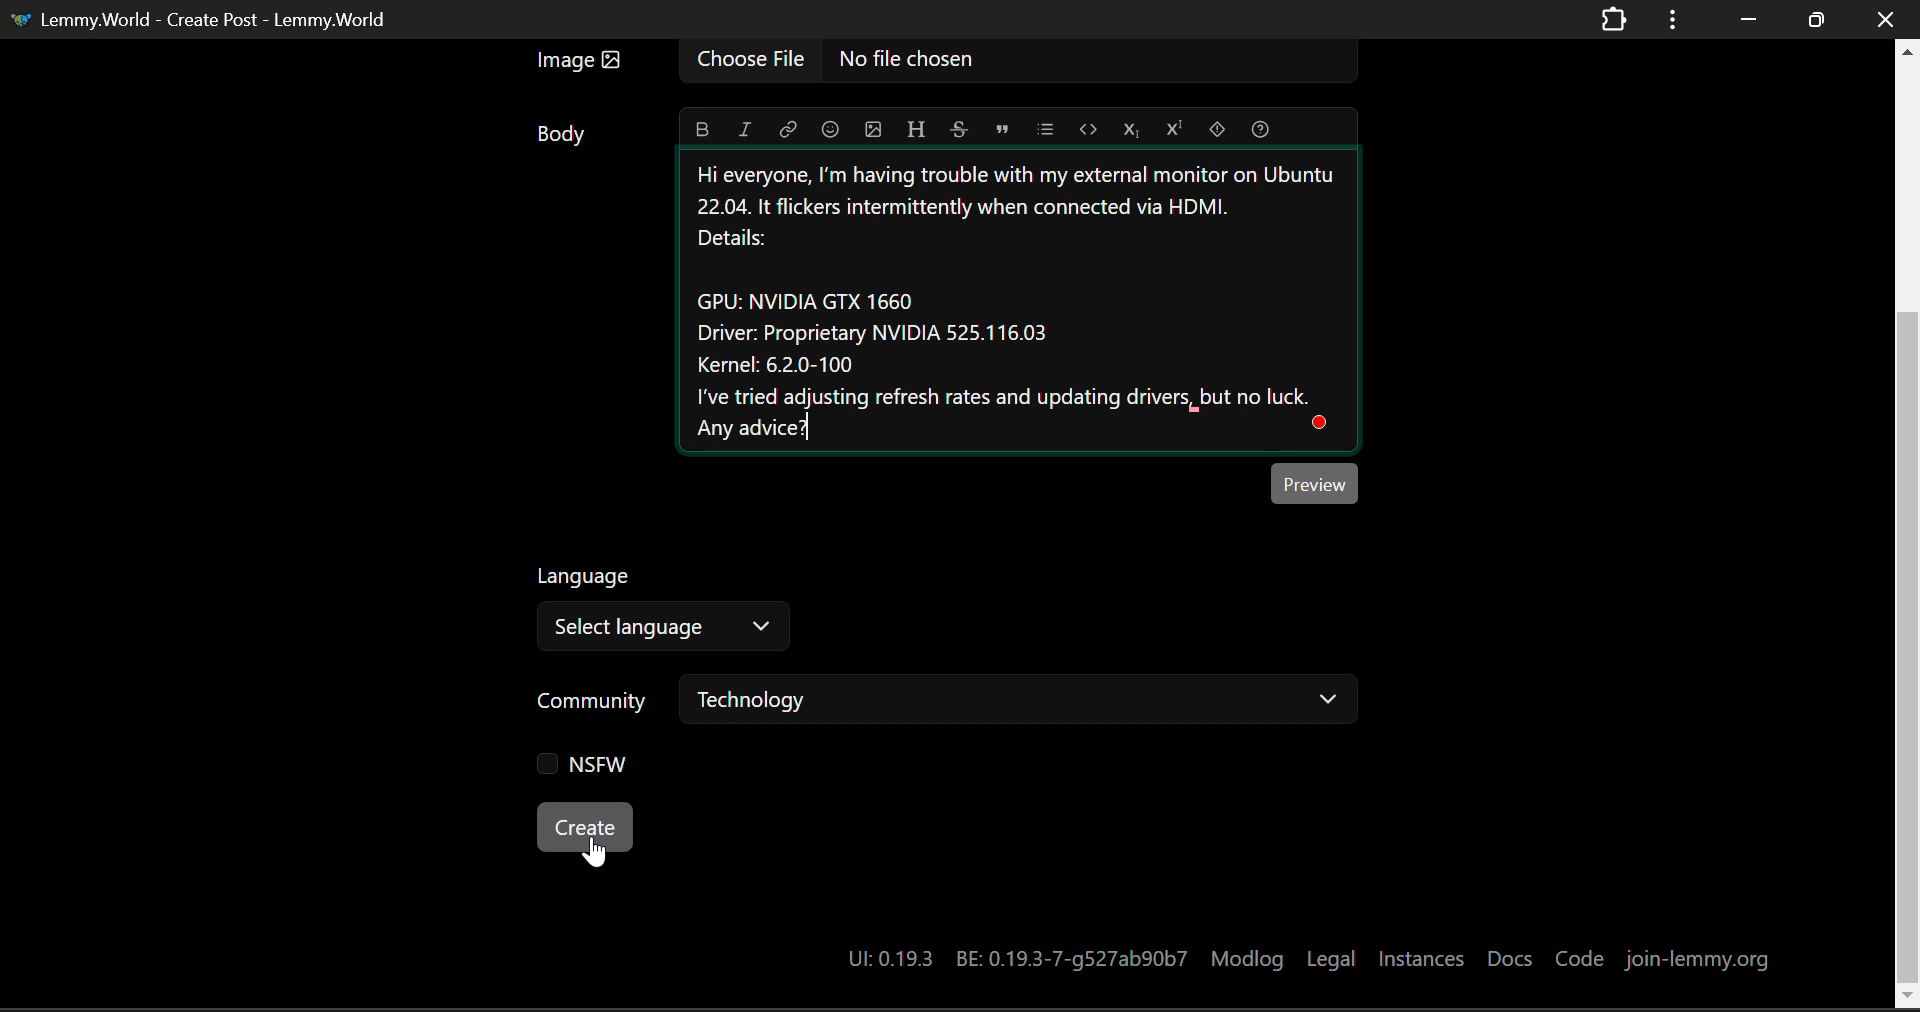  Describe the element at coordinates (1744, 17) in the screenshot. I see `Restore Down` at that location.